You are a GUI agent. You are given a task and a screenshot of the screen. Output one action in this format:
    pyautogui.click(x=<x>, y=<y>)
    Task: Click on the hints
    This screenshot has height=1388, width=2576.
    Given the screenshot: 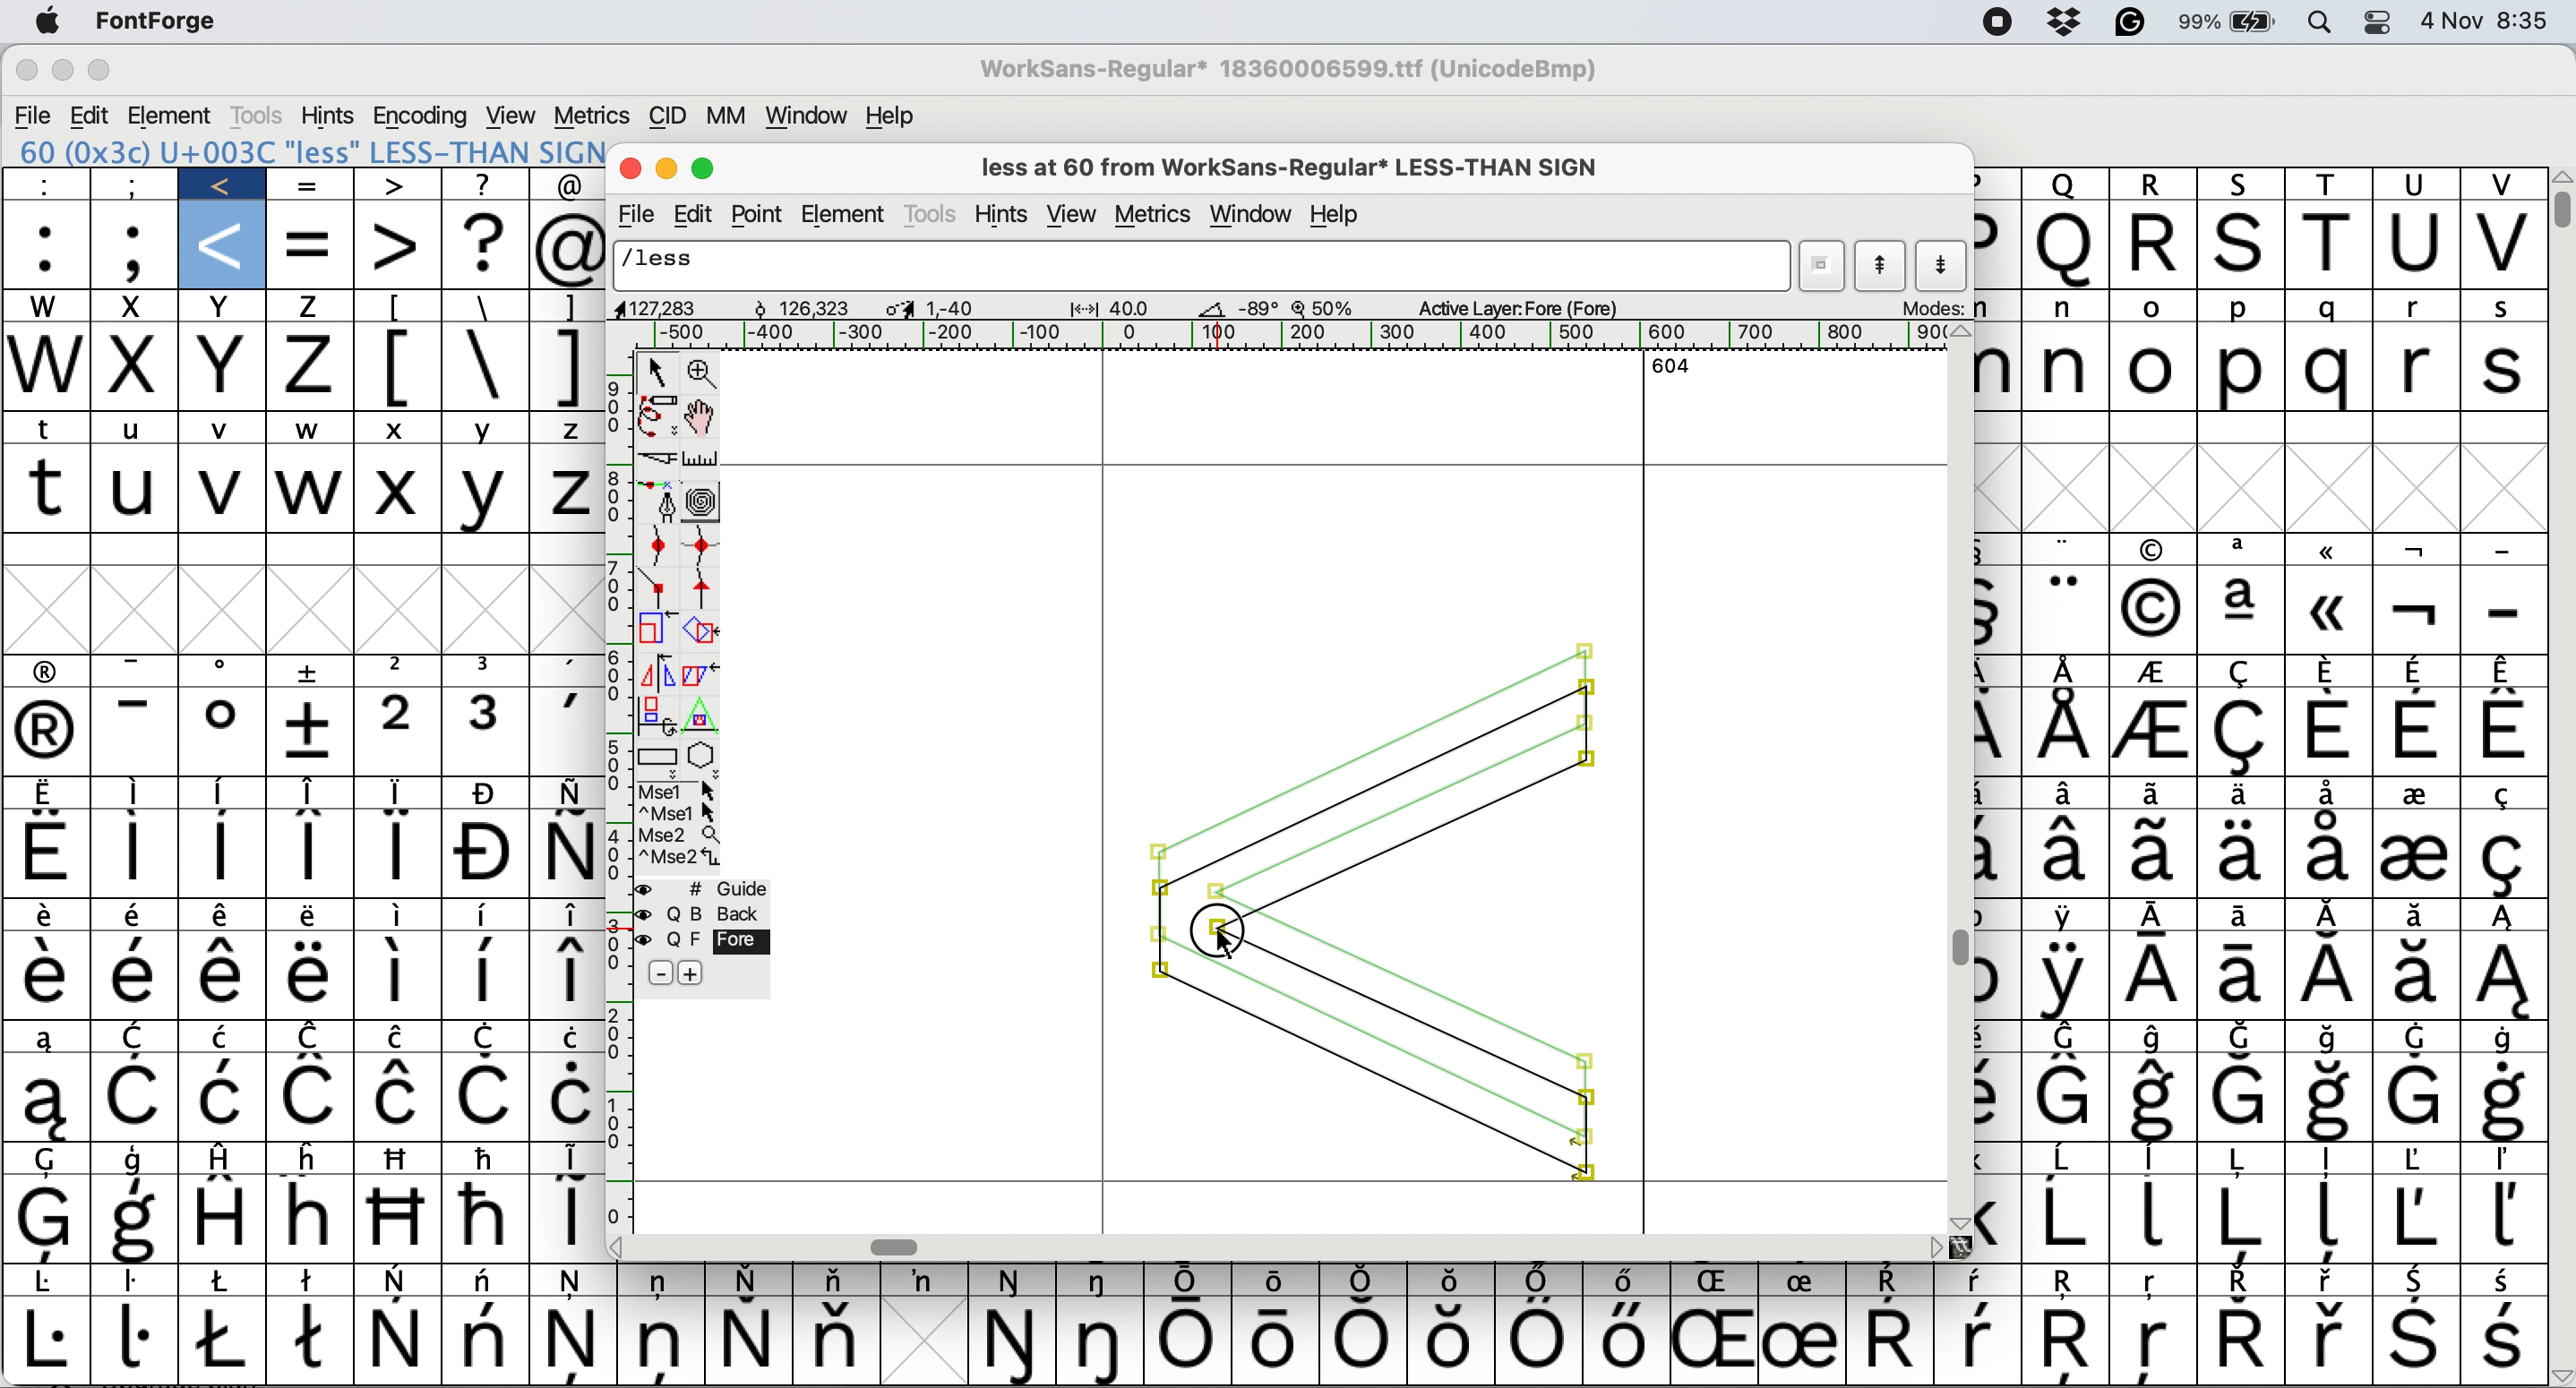 What is the action you would take?
    pyautogui.click(x=328, y=115)
    